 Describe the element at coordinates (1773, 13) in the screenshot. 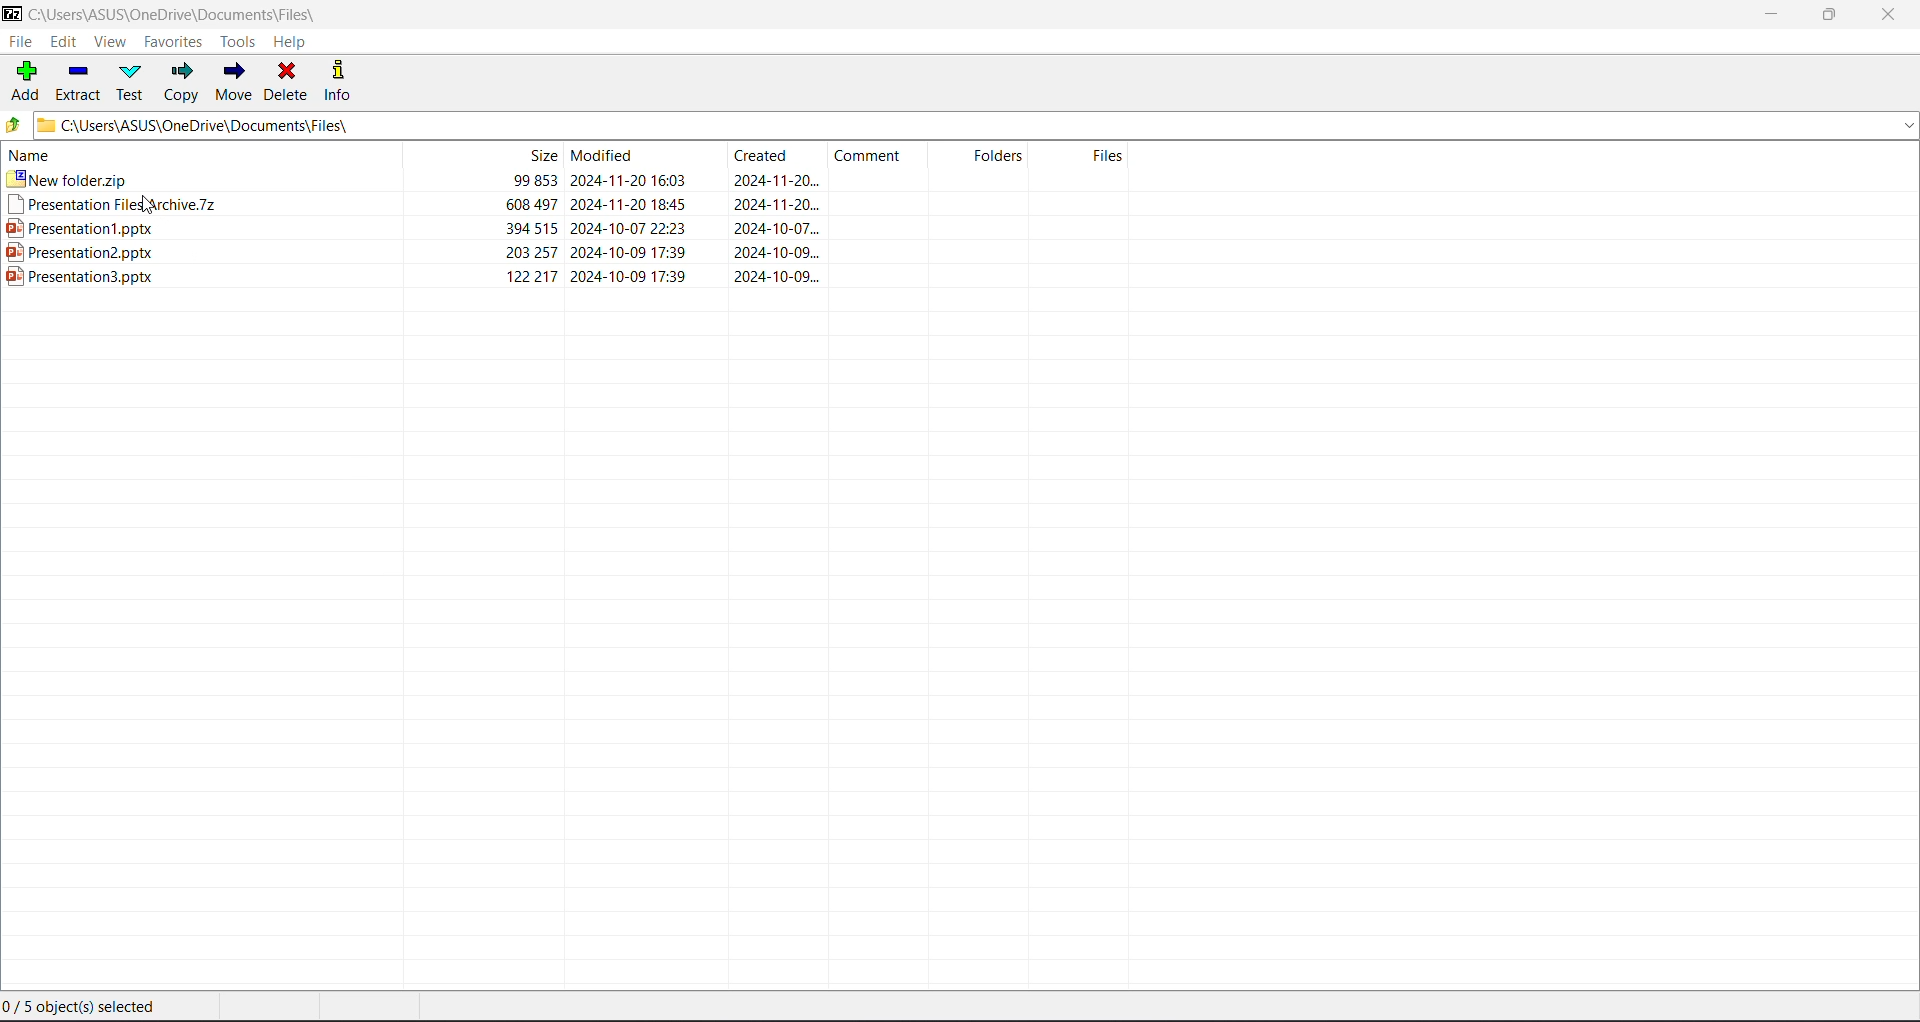

I see `Minimize` at that location.